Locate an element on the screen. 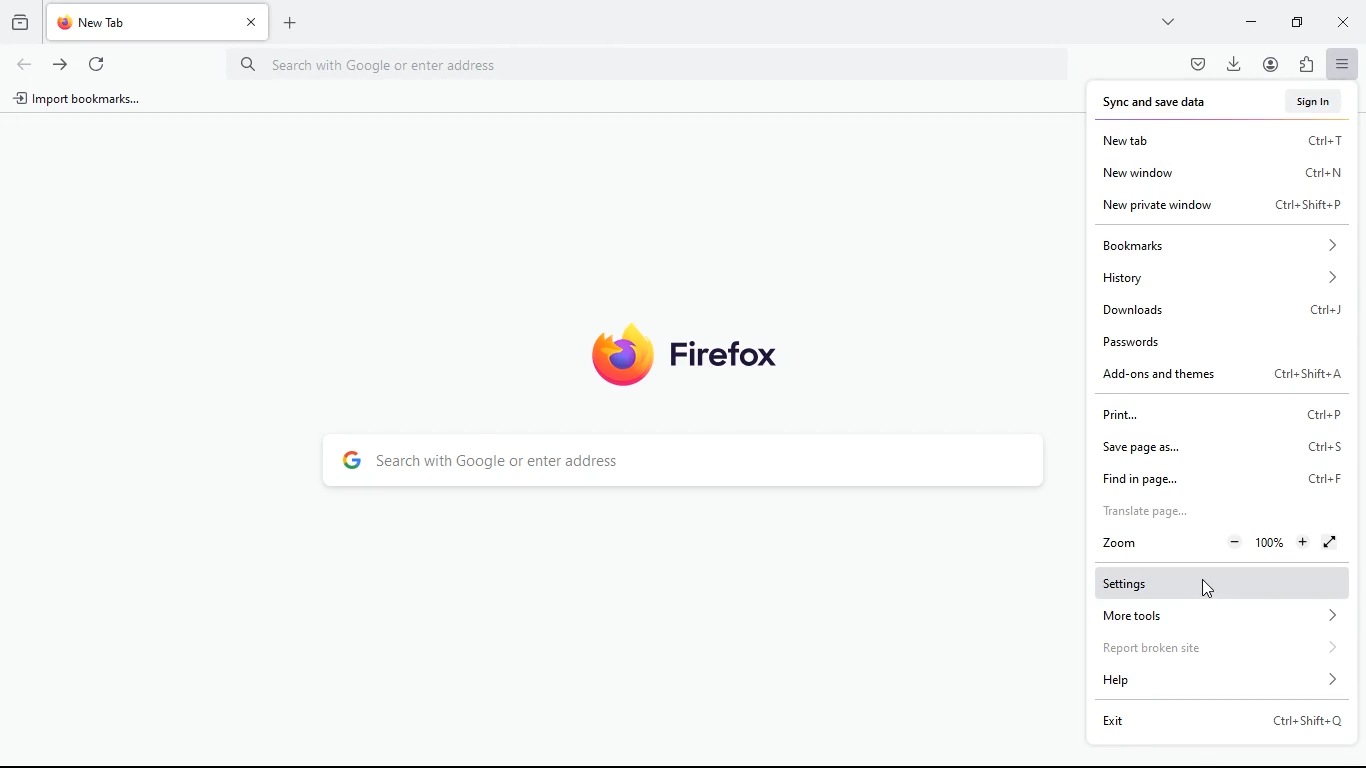  import bookmarks is located at coordinates (80, 102).